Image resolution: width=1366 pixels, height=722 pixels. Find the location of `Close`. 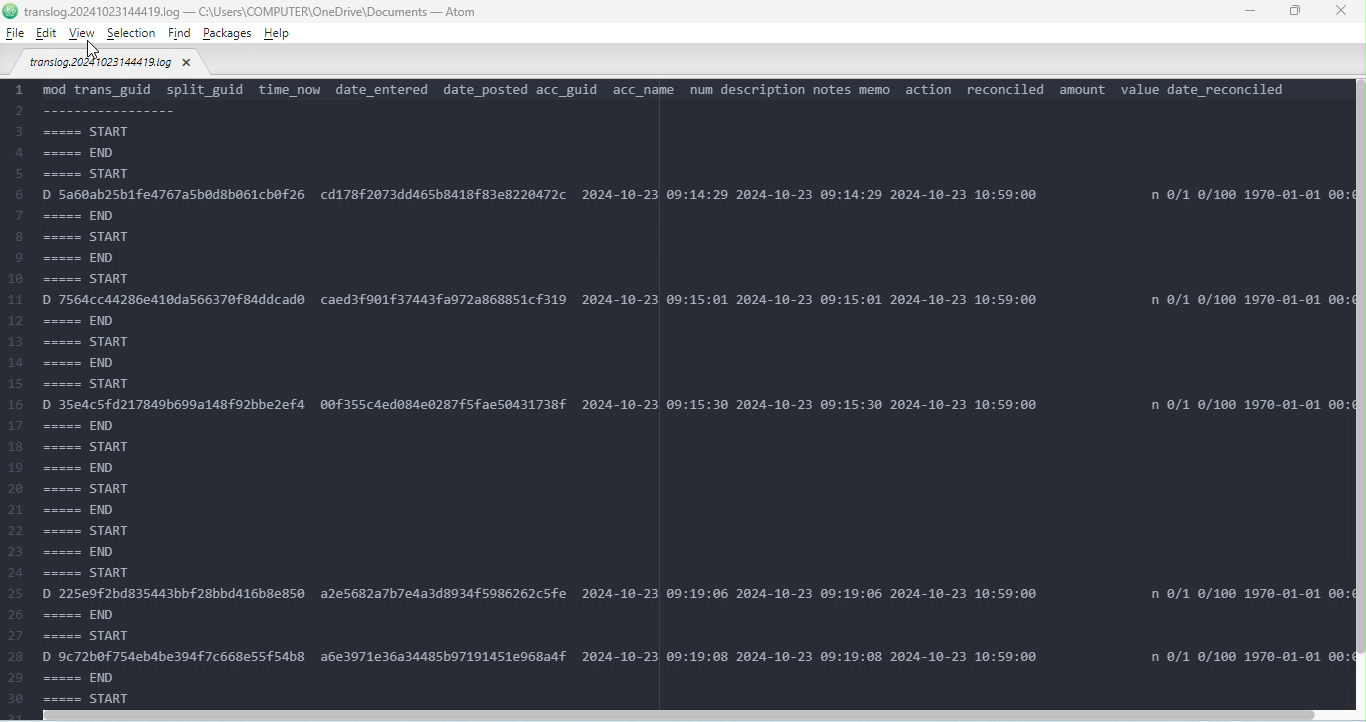

Close is located at coordinates (1344, 13).